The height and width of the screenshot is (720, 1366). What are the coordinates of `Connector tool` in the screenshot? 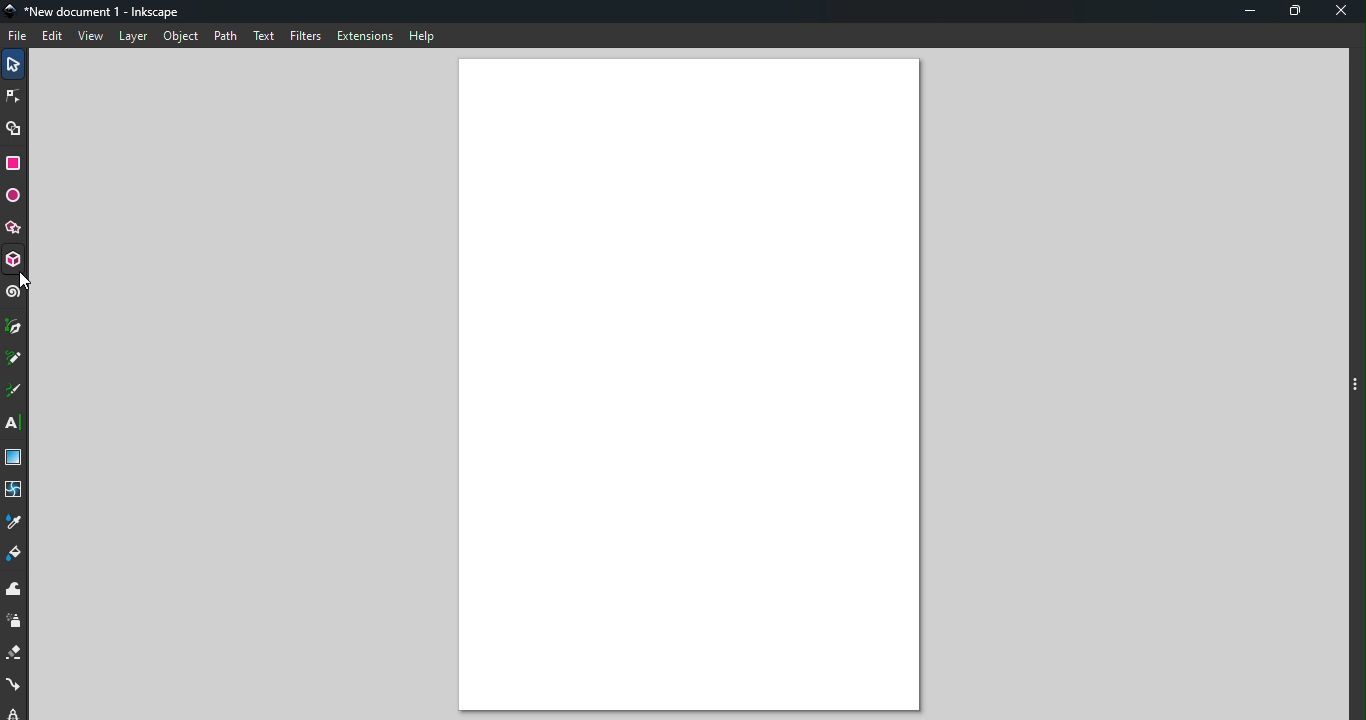 It's located at (15, 685).